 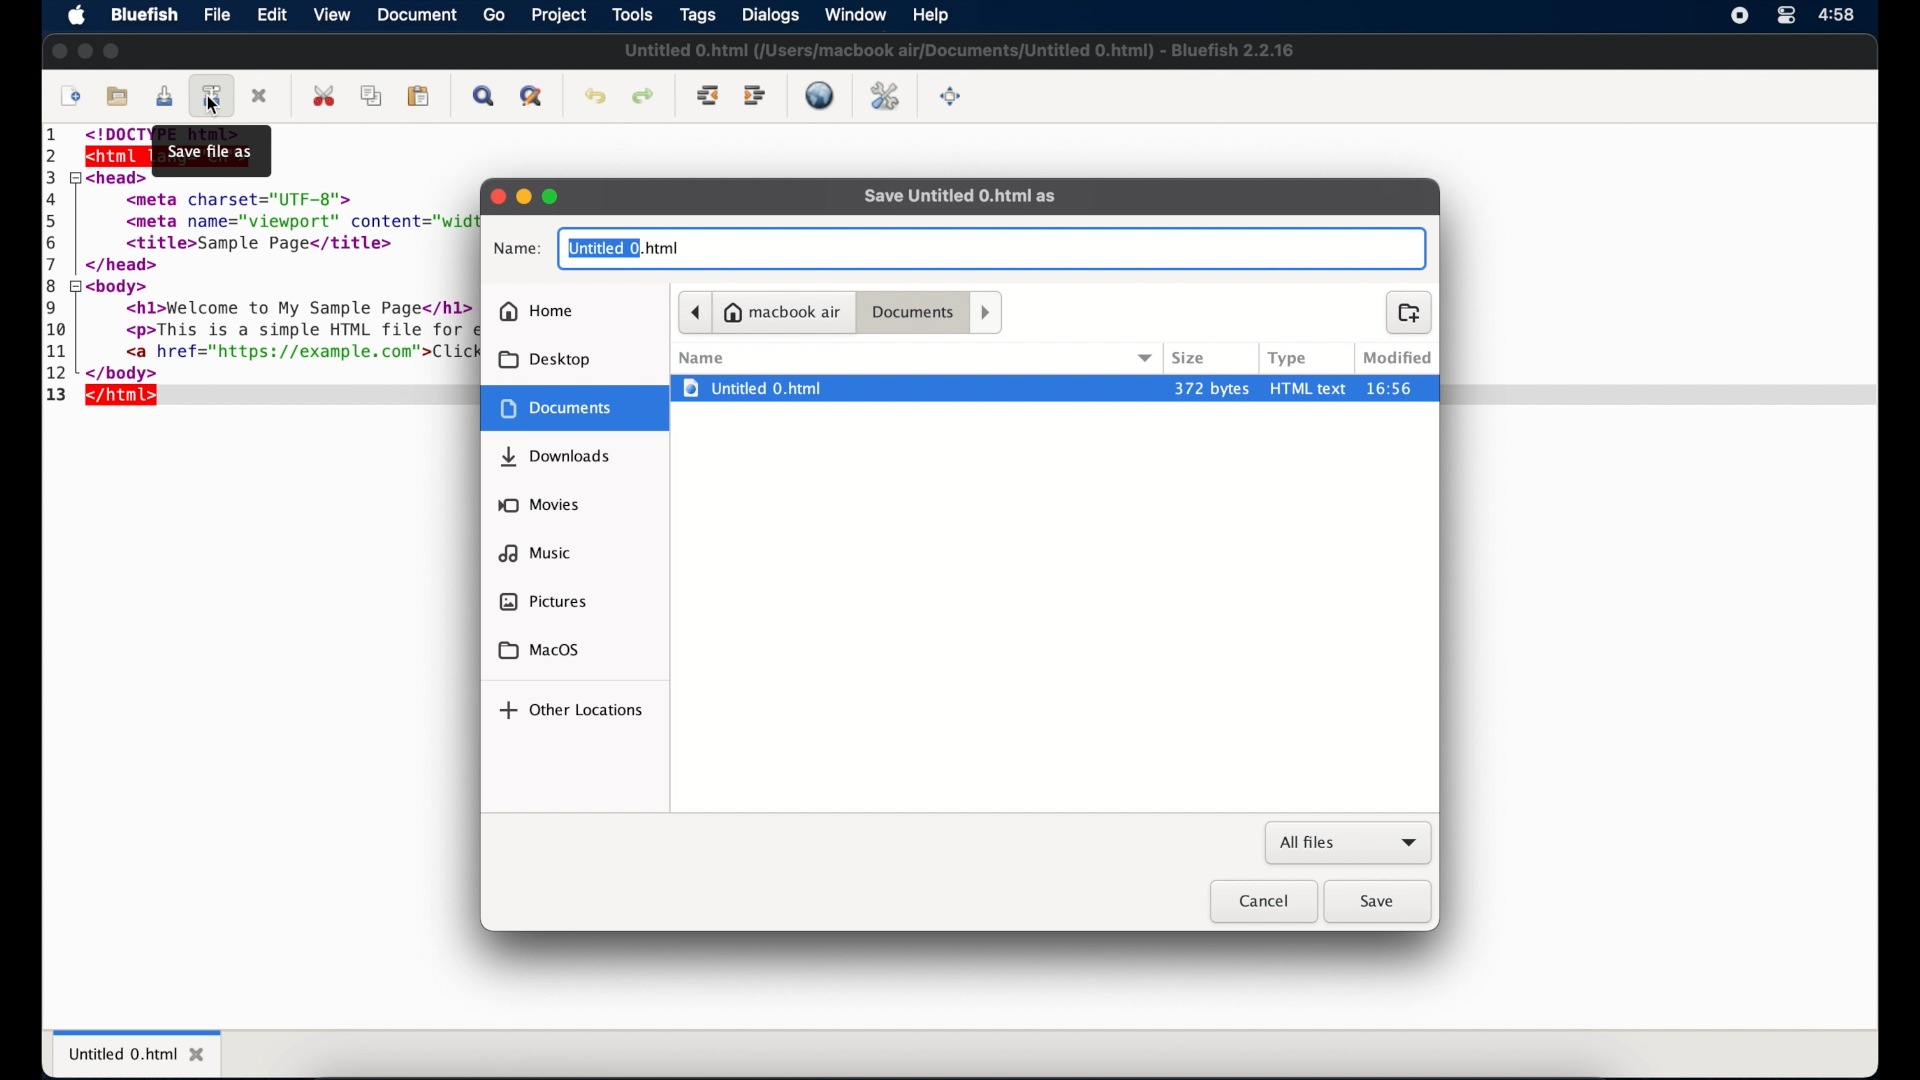 I want to click on untitled file name, so click(x=958, y=50).